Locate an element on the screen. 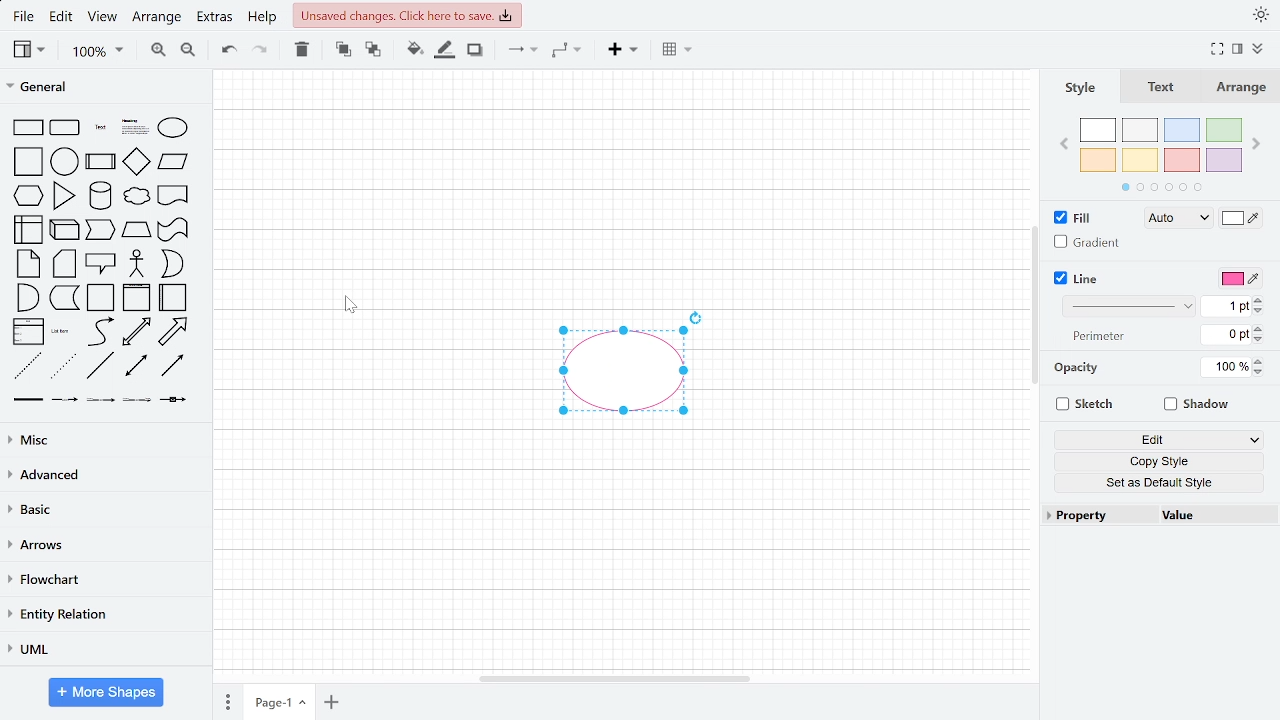 The image size is (1280, 720). vertical container is located at coordinates (136, 298).